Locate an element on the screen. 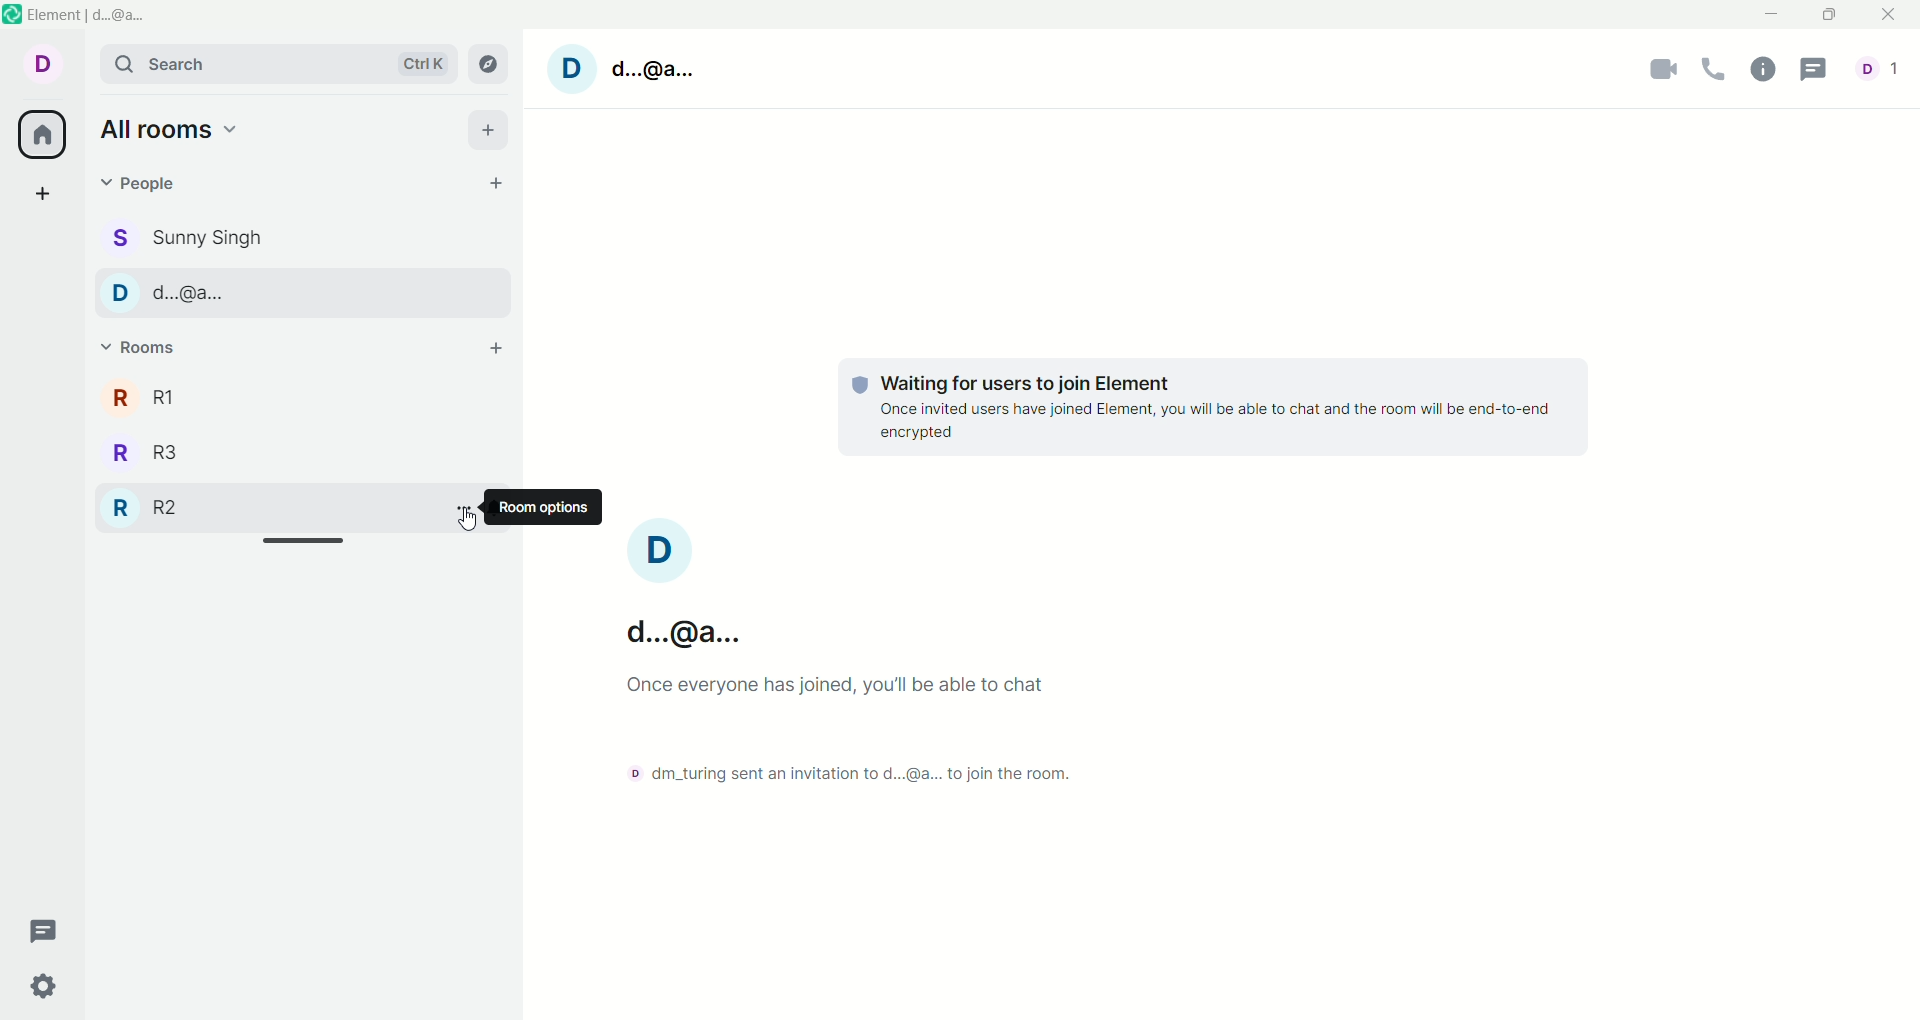 Image resolution: width=1920 pixels, height=1020 pixels. people is located at coordinates (187, 237).